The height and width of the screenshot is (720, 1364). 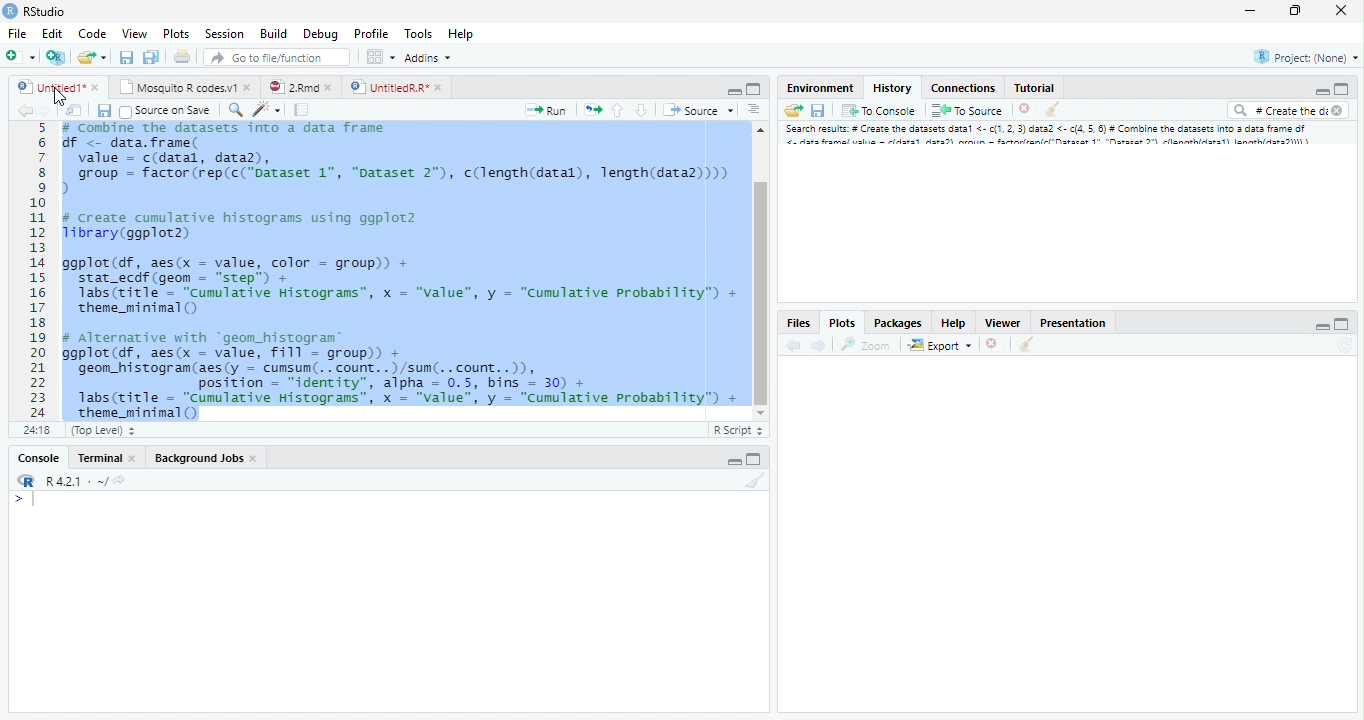 I want to click on Environment, so click(x=819, y=88).